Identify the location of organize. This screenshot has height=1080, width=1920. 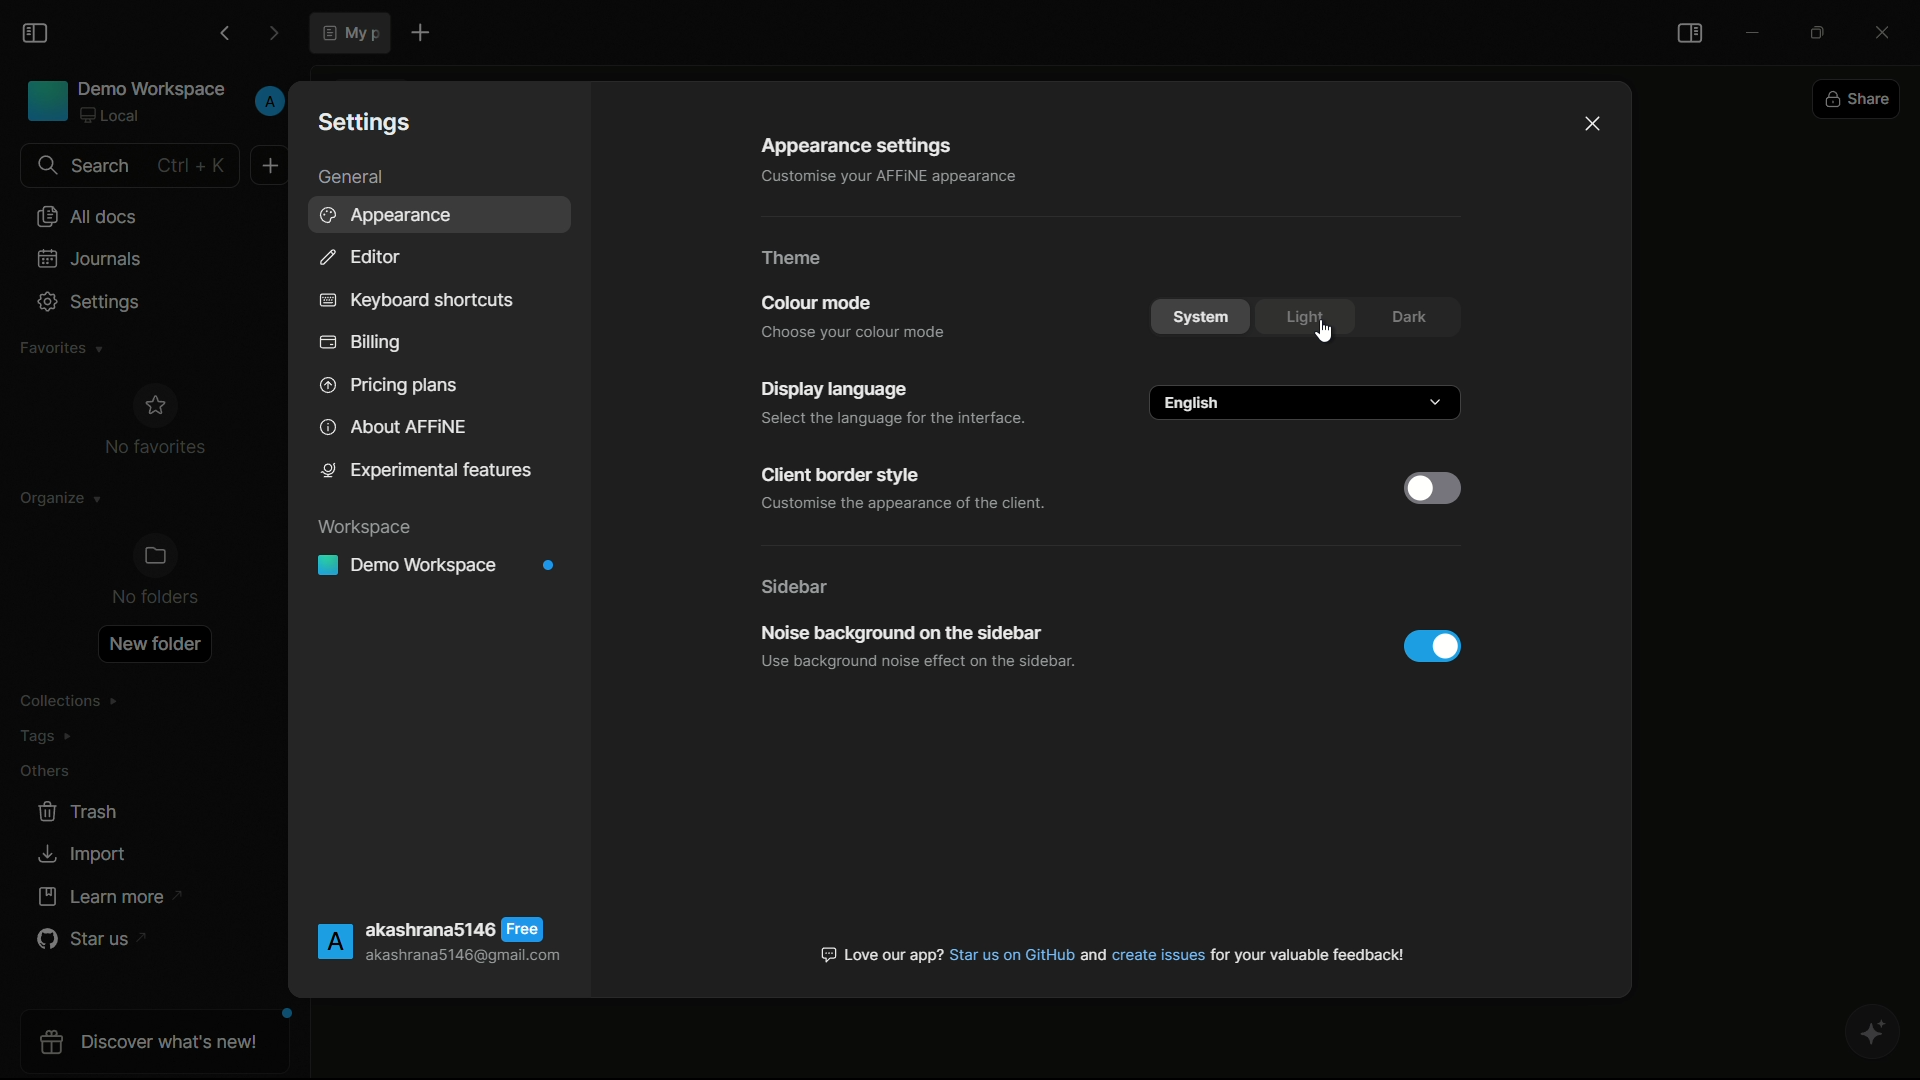
(53, 503).